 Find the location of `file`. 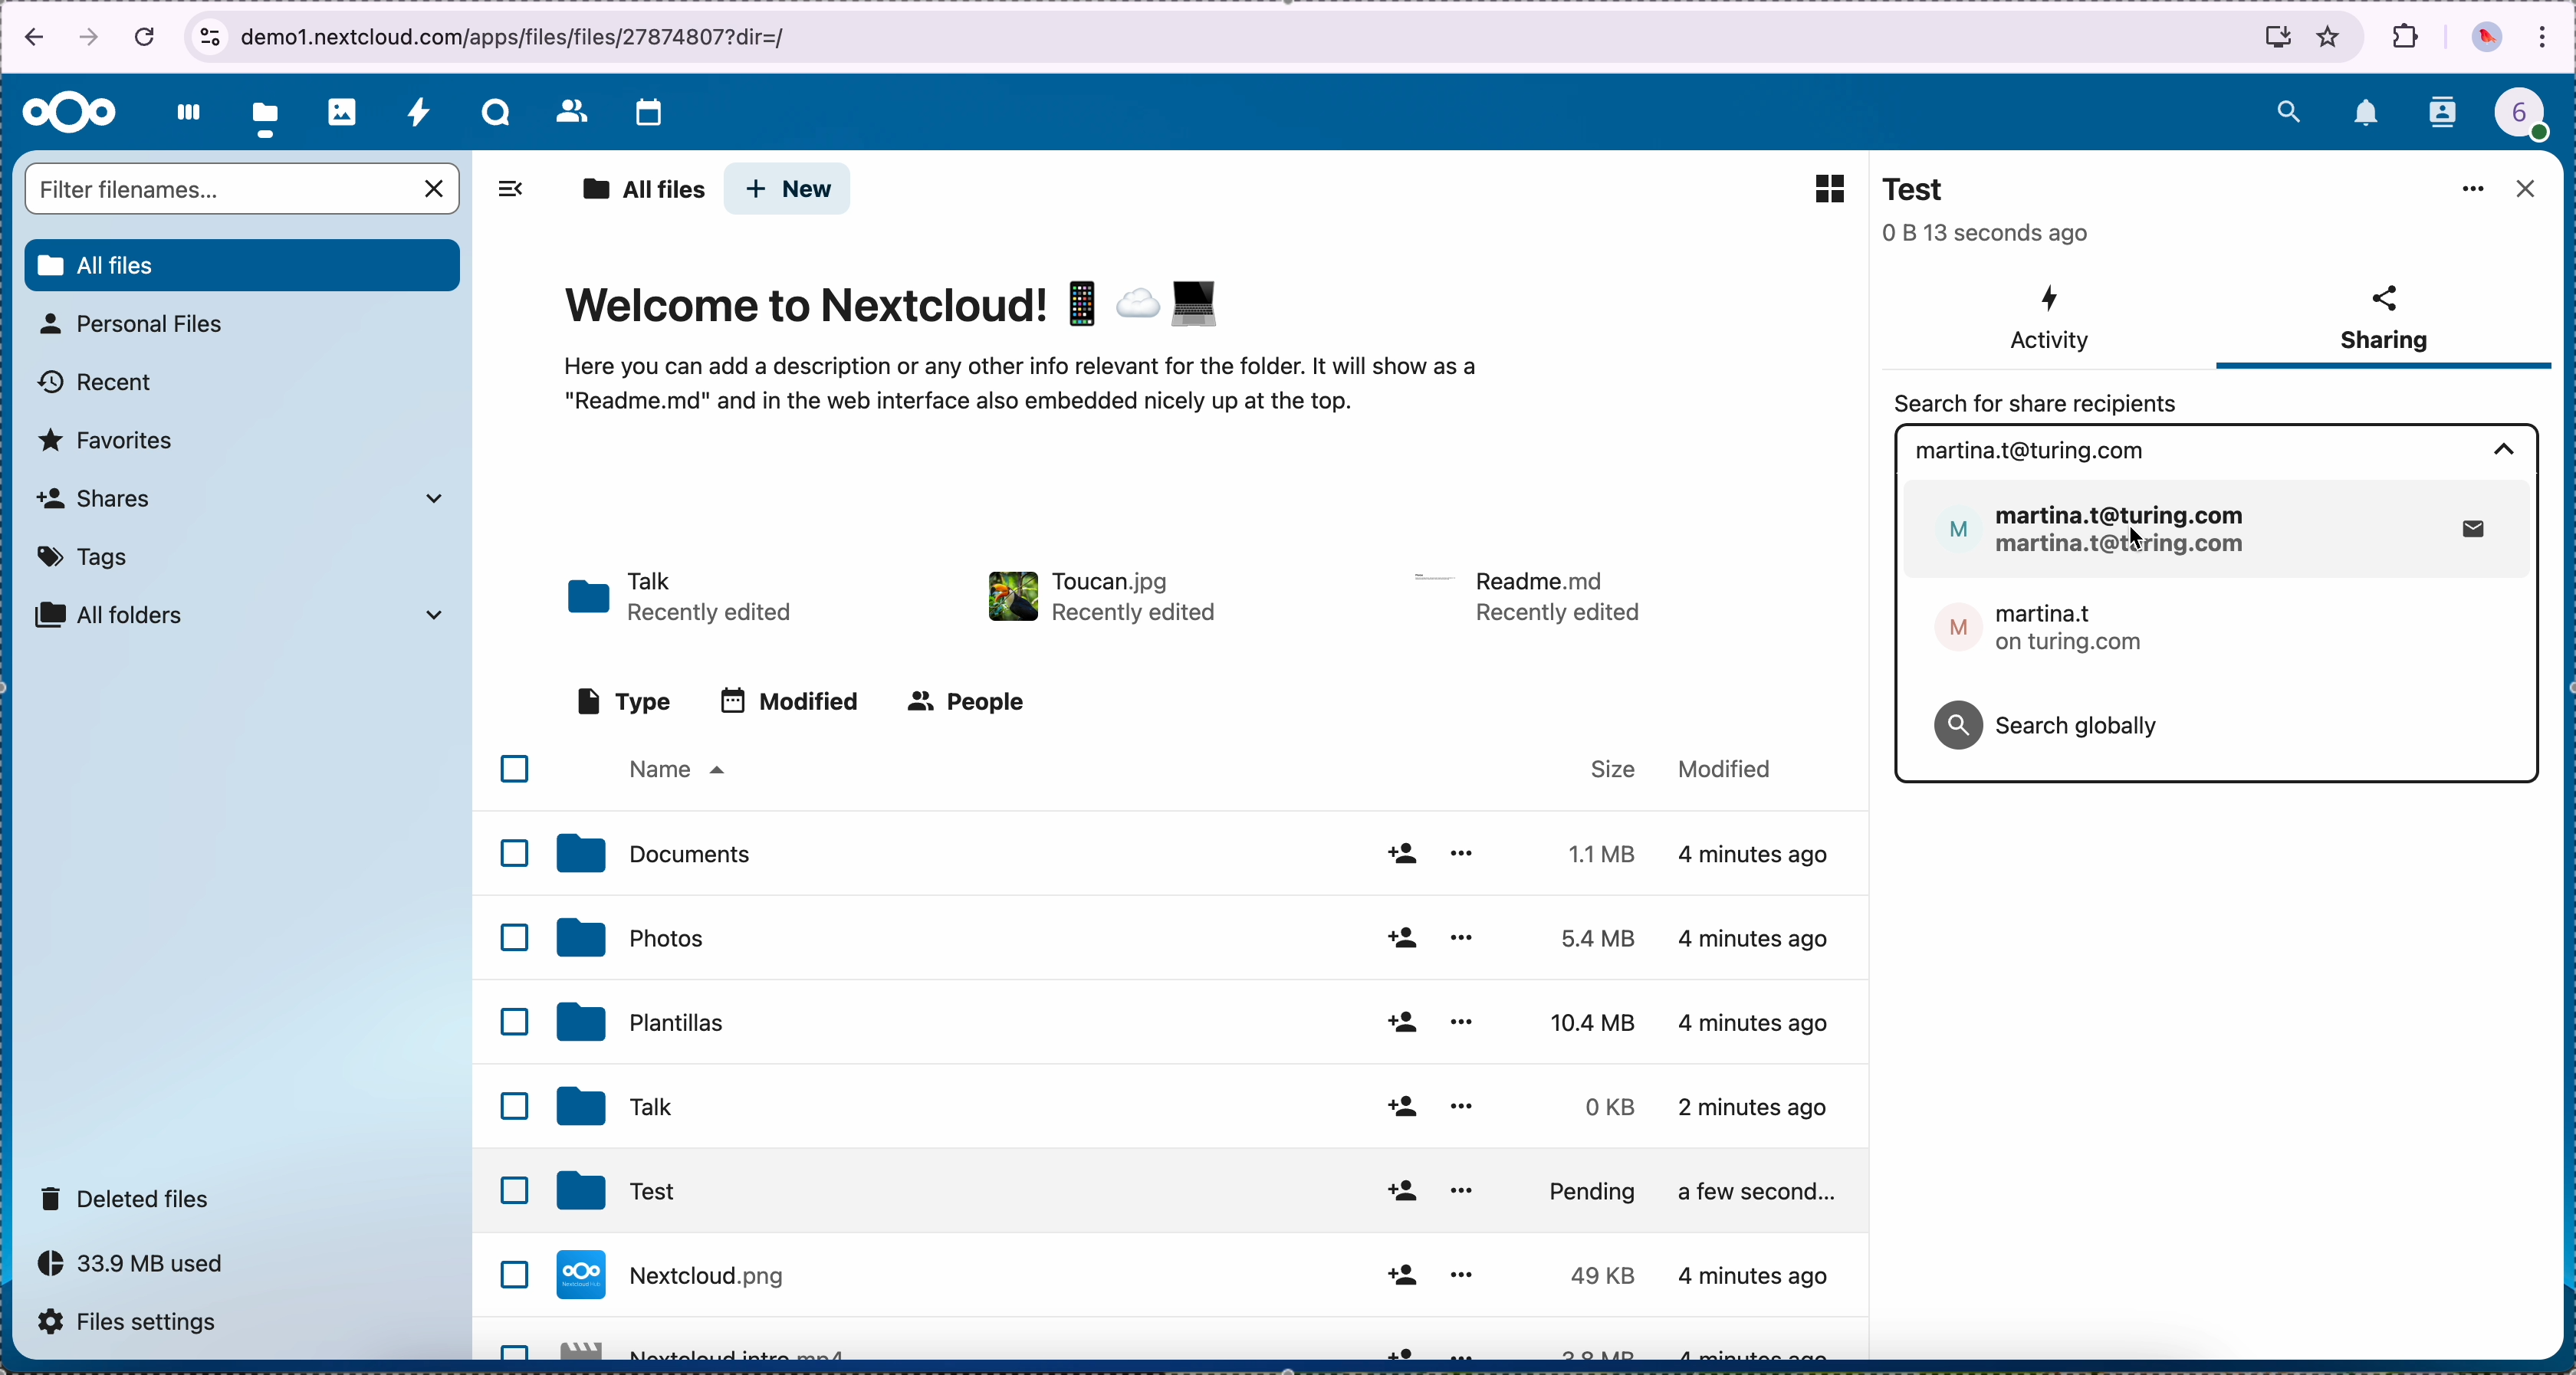

file is located at coordinates (1531, 595).